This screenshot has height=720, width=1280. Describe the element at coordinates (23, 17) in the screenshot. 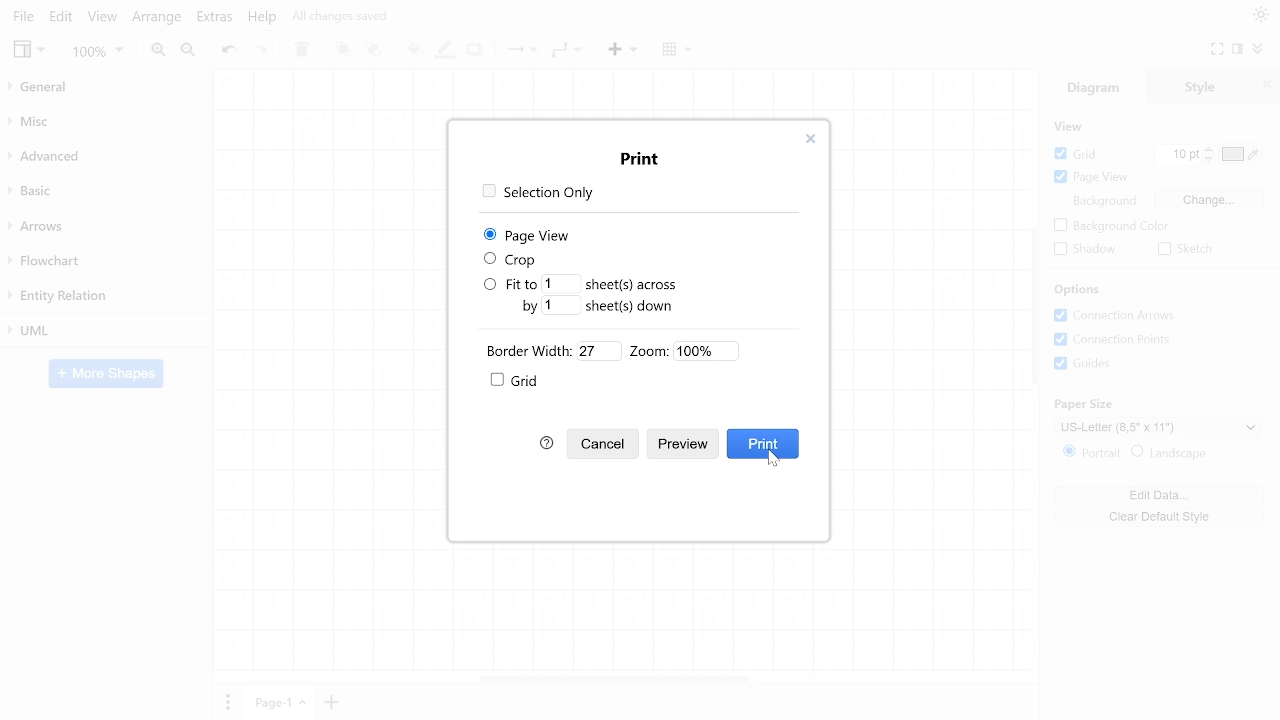

I see `File` at that location.